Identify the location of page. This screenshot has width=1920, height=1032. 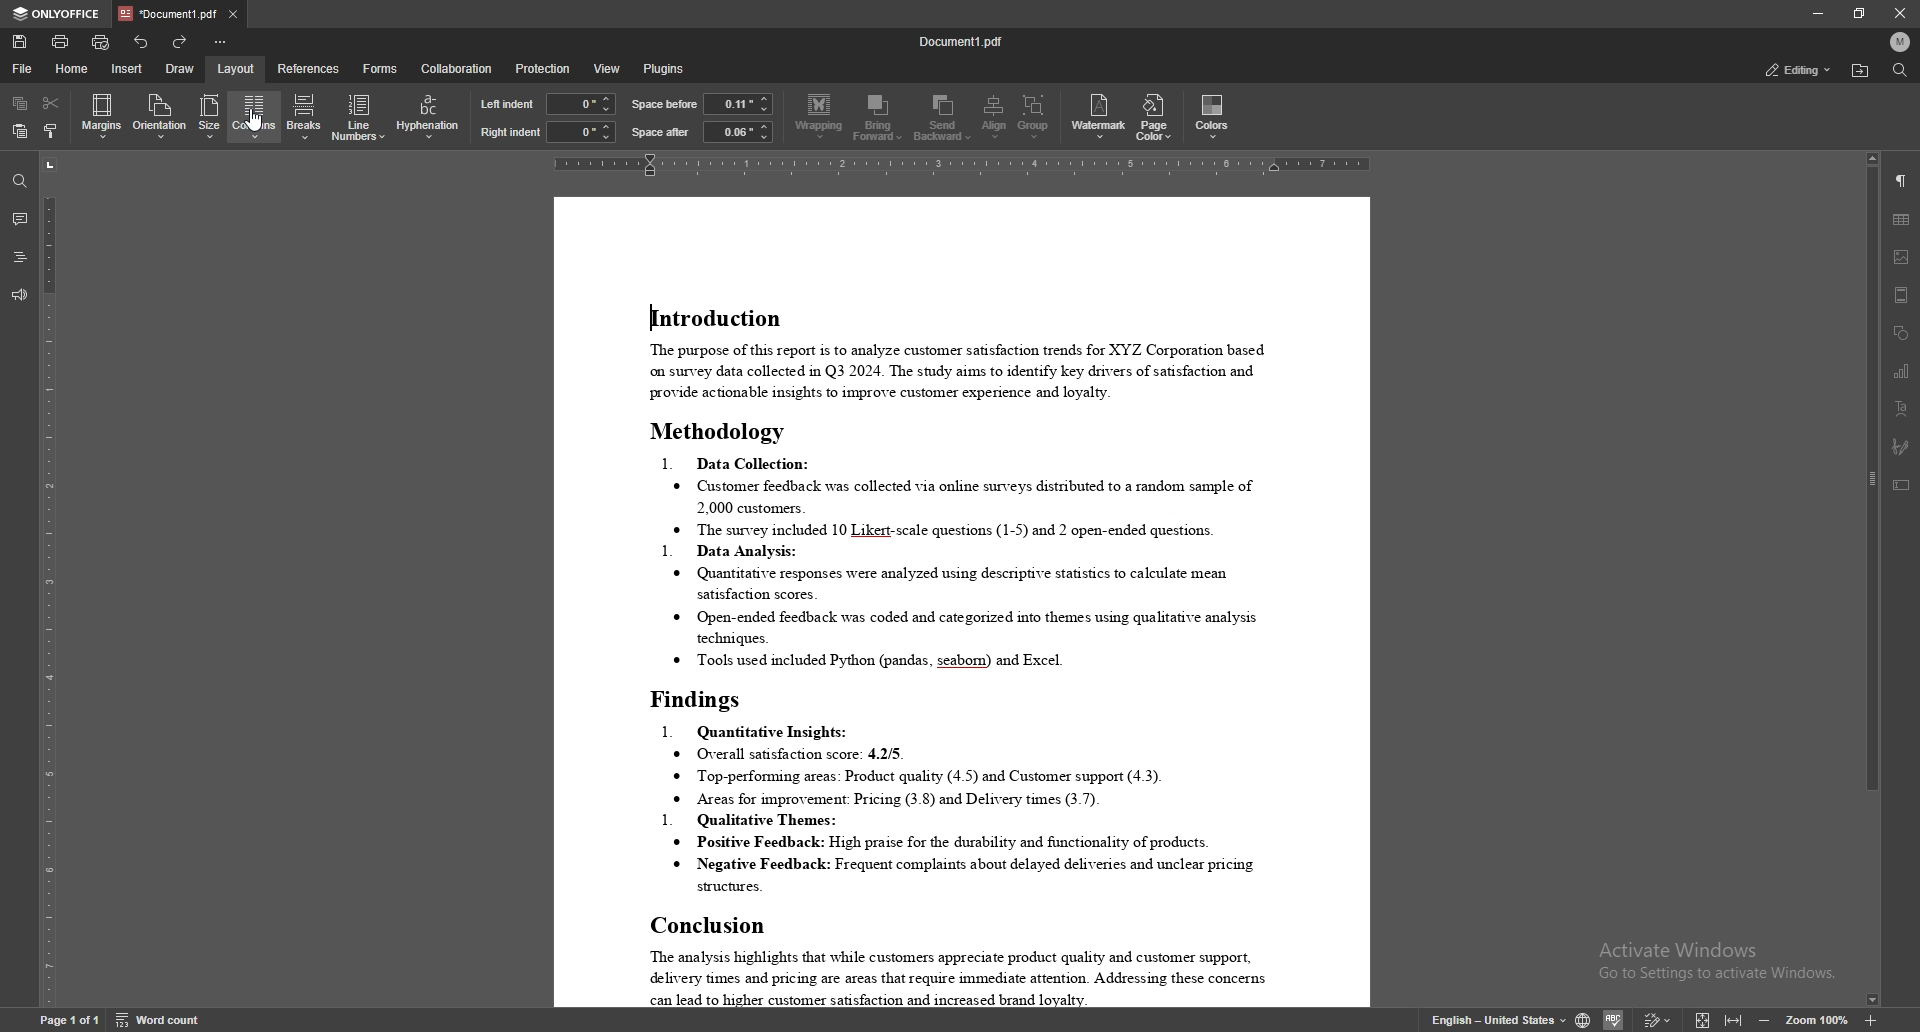
(69, 1020).